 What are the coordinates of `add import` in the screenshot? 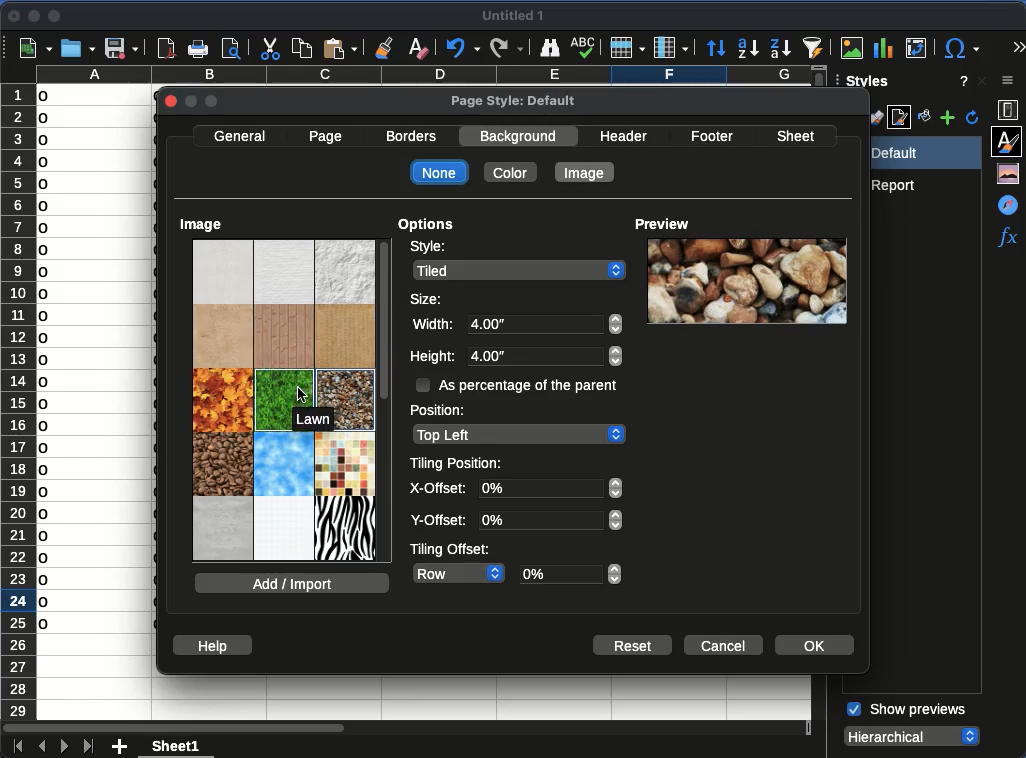 It's located at (294, 583).